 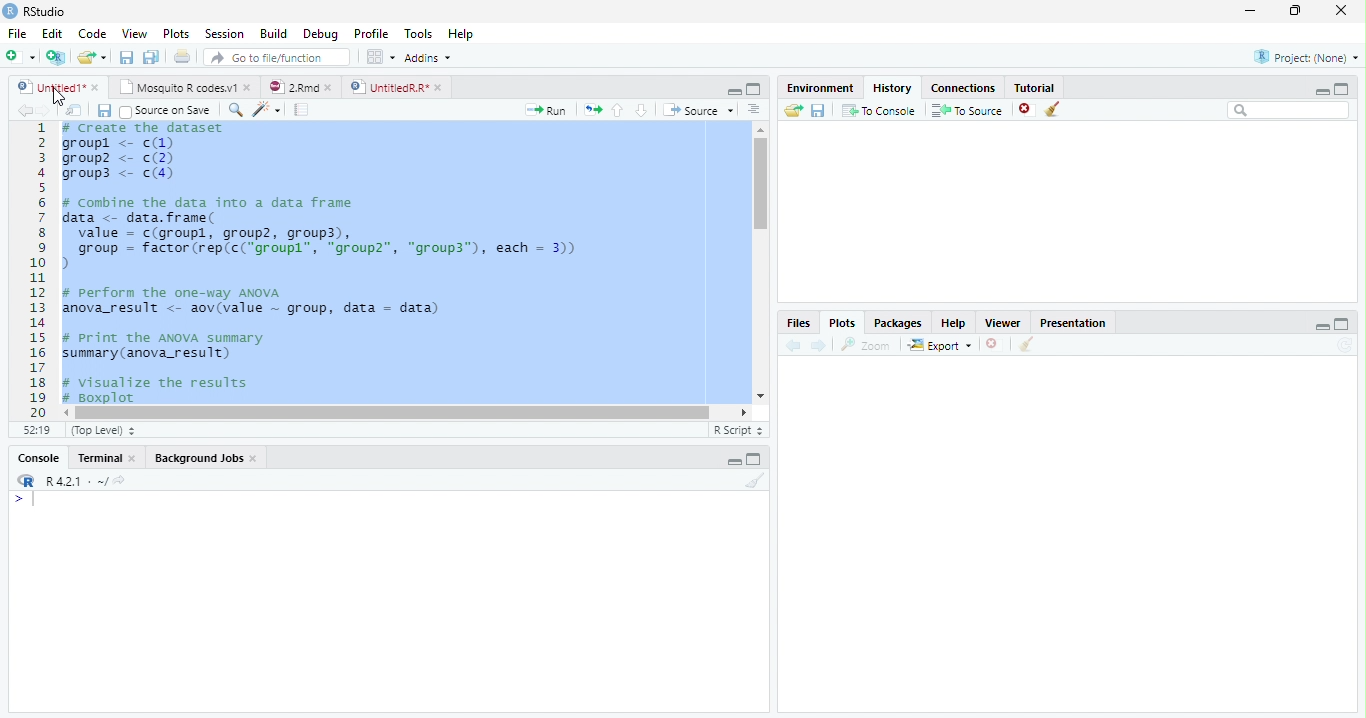 I want to click on Back , so click(x=26, y=111).